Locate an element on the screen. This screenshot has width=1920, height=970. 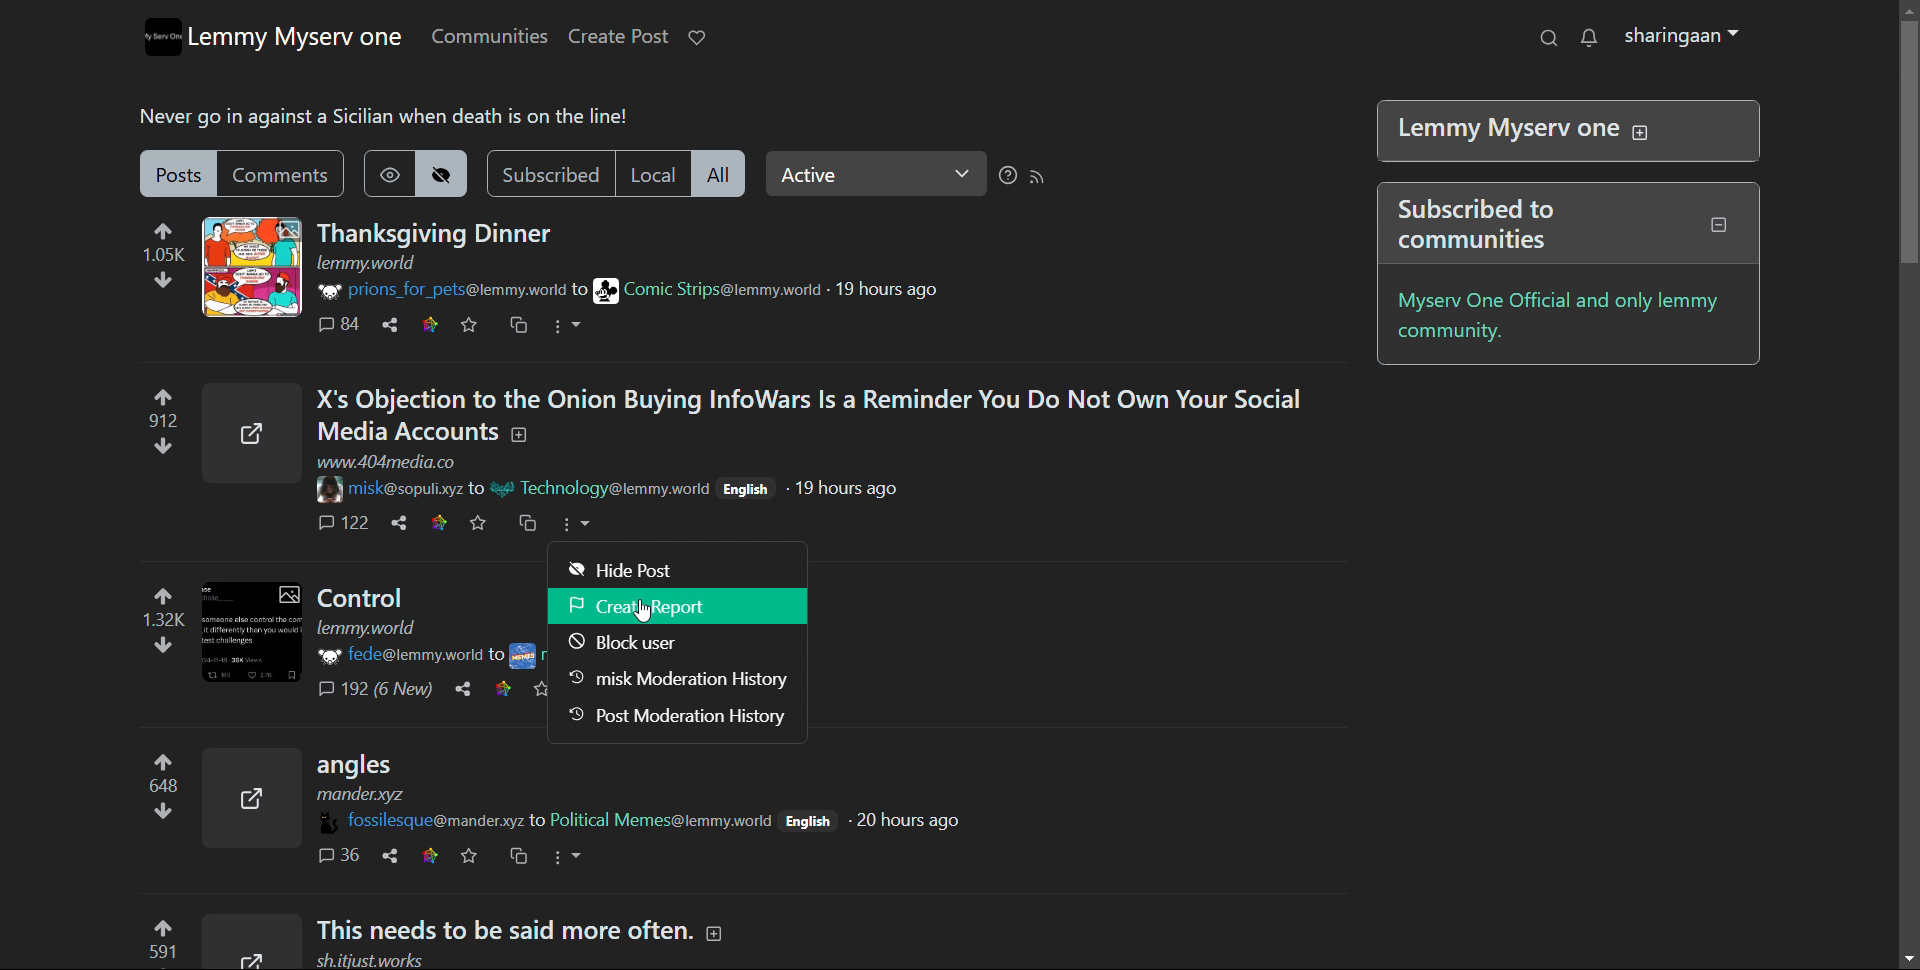
misk moderation history is located at coordinates (683, 679).